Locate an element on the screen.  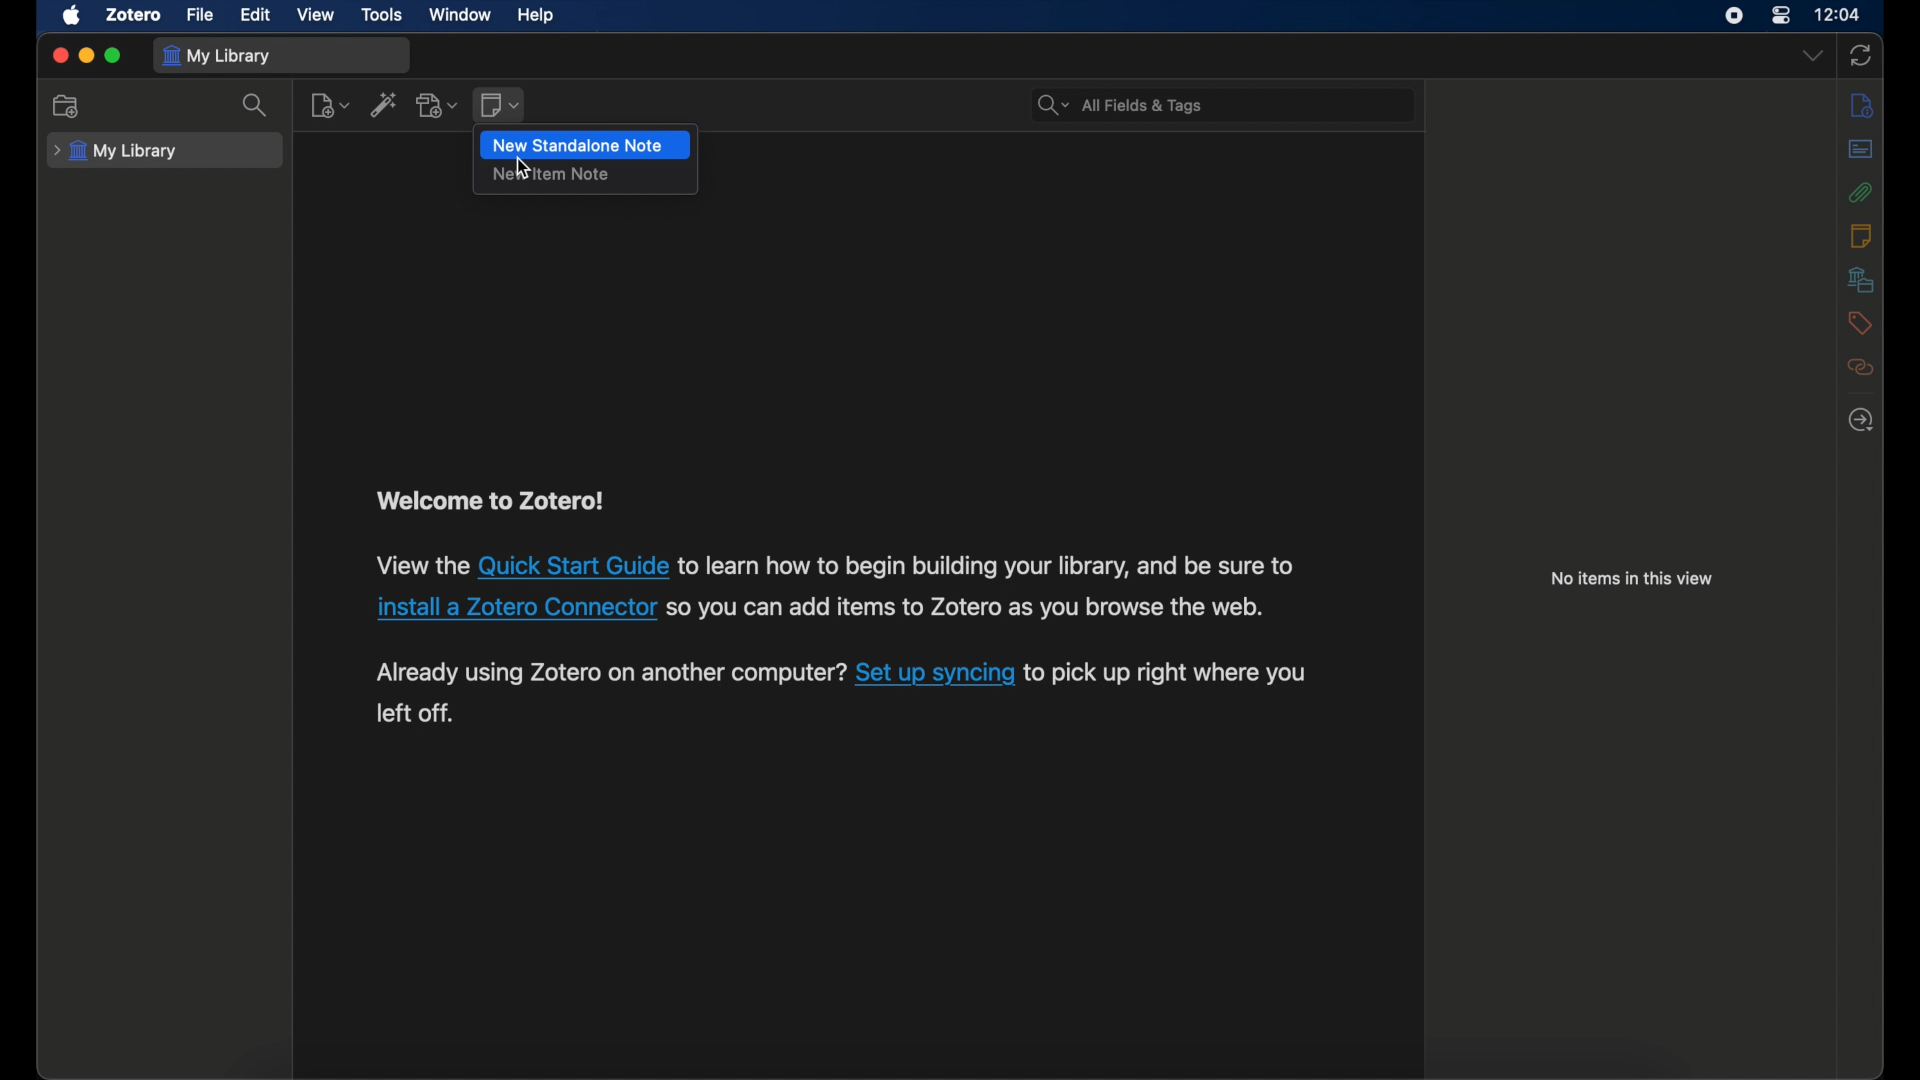
time is located at coordinates (1837, 15).